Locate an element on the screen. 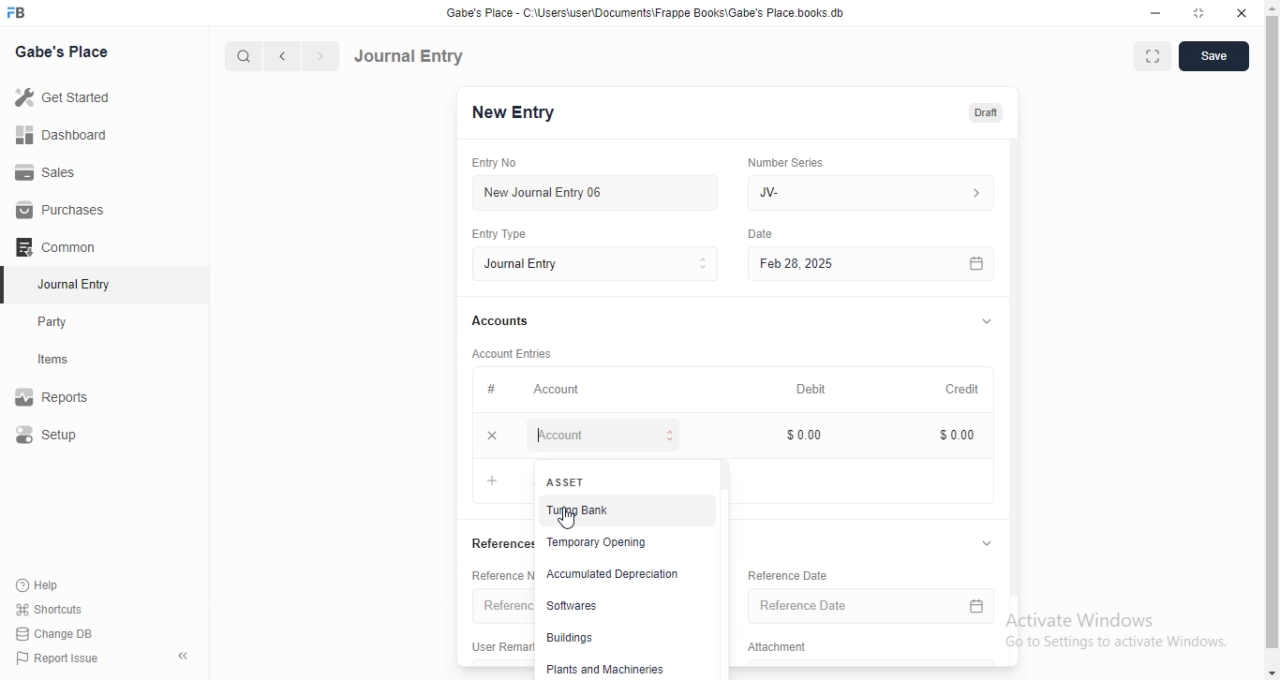 This screenshot has height=680, width=1280. Reports is located at coordinates (65, 399).